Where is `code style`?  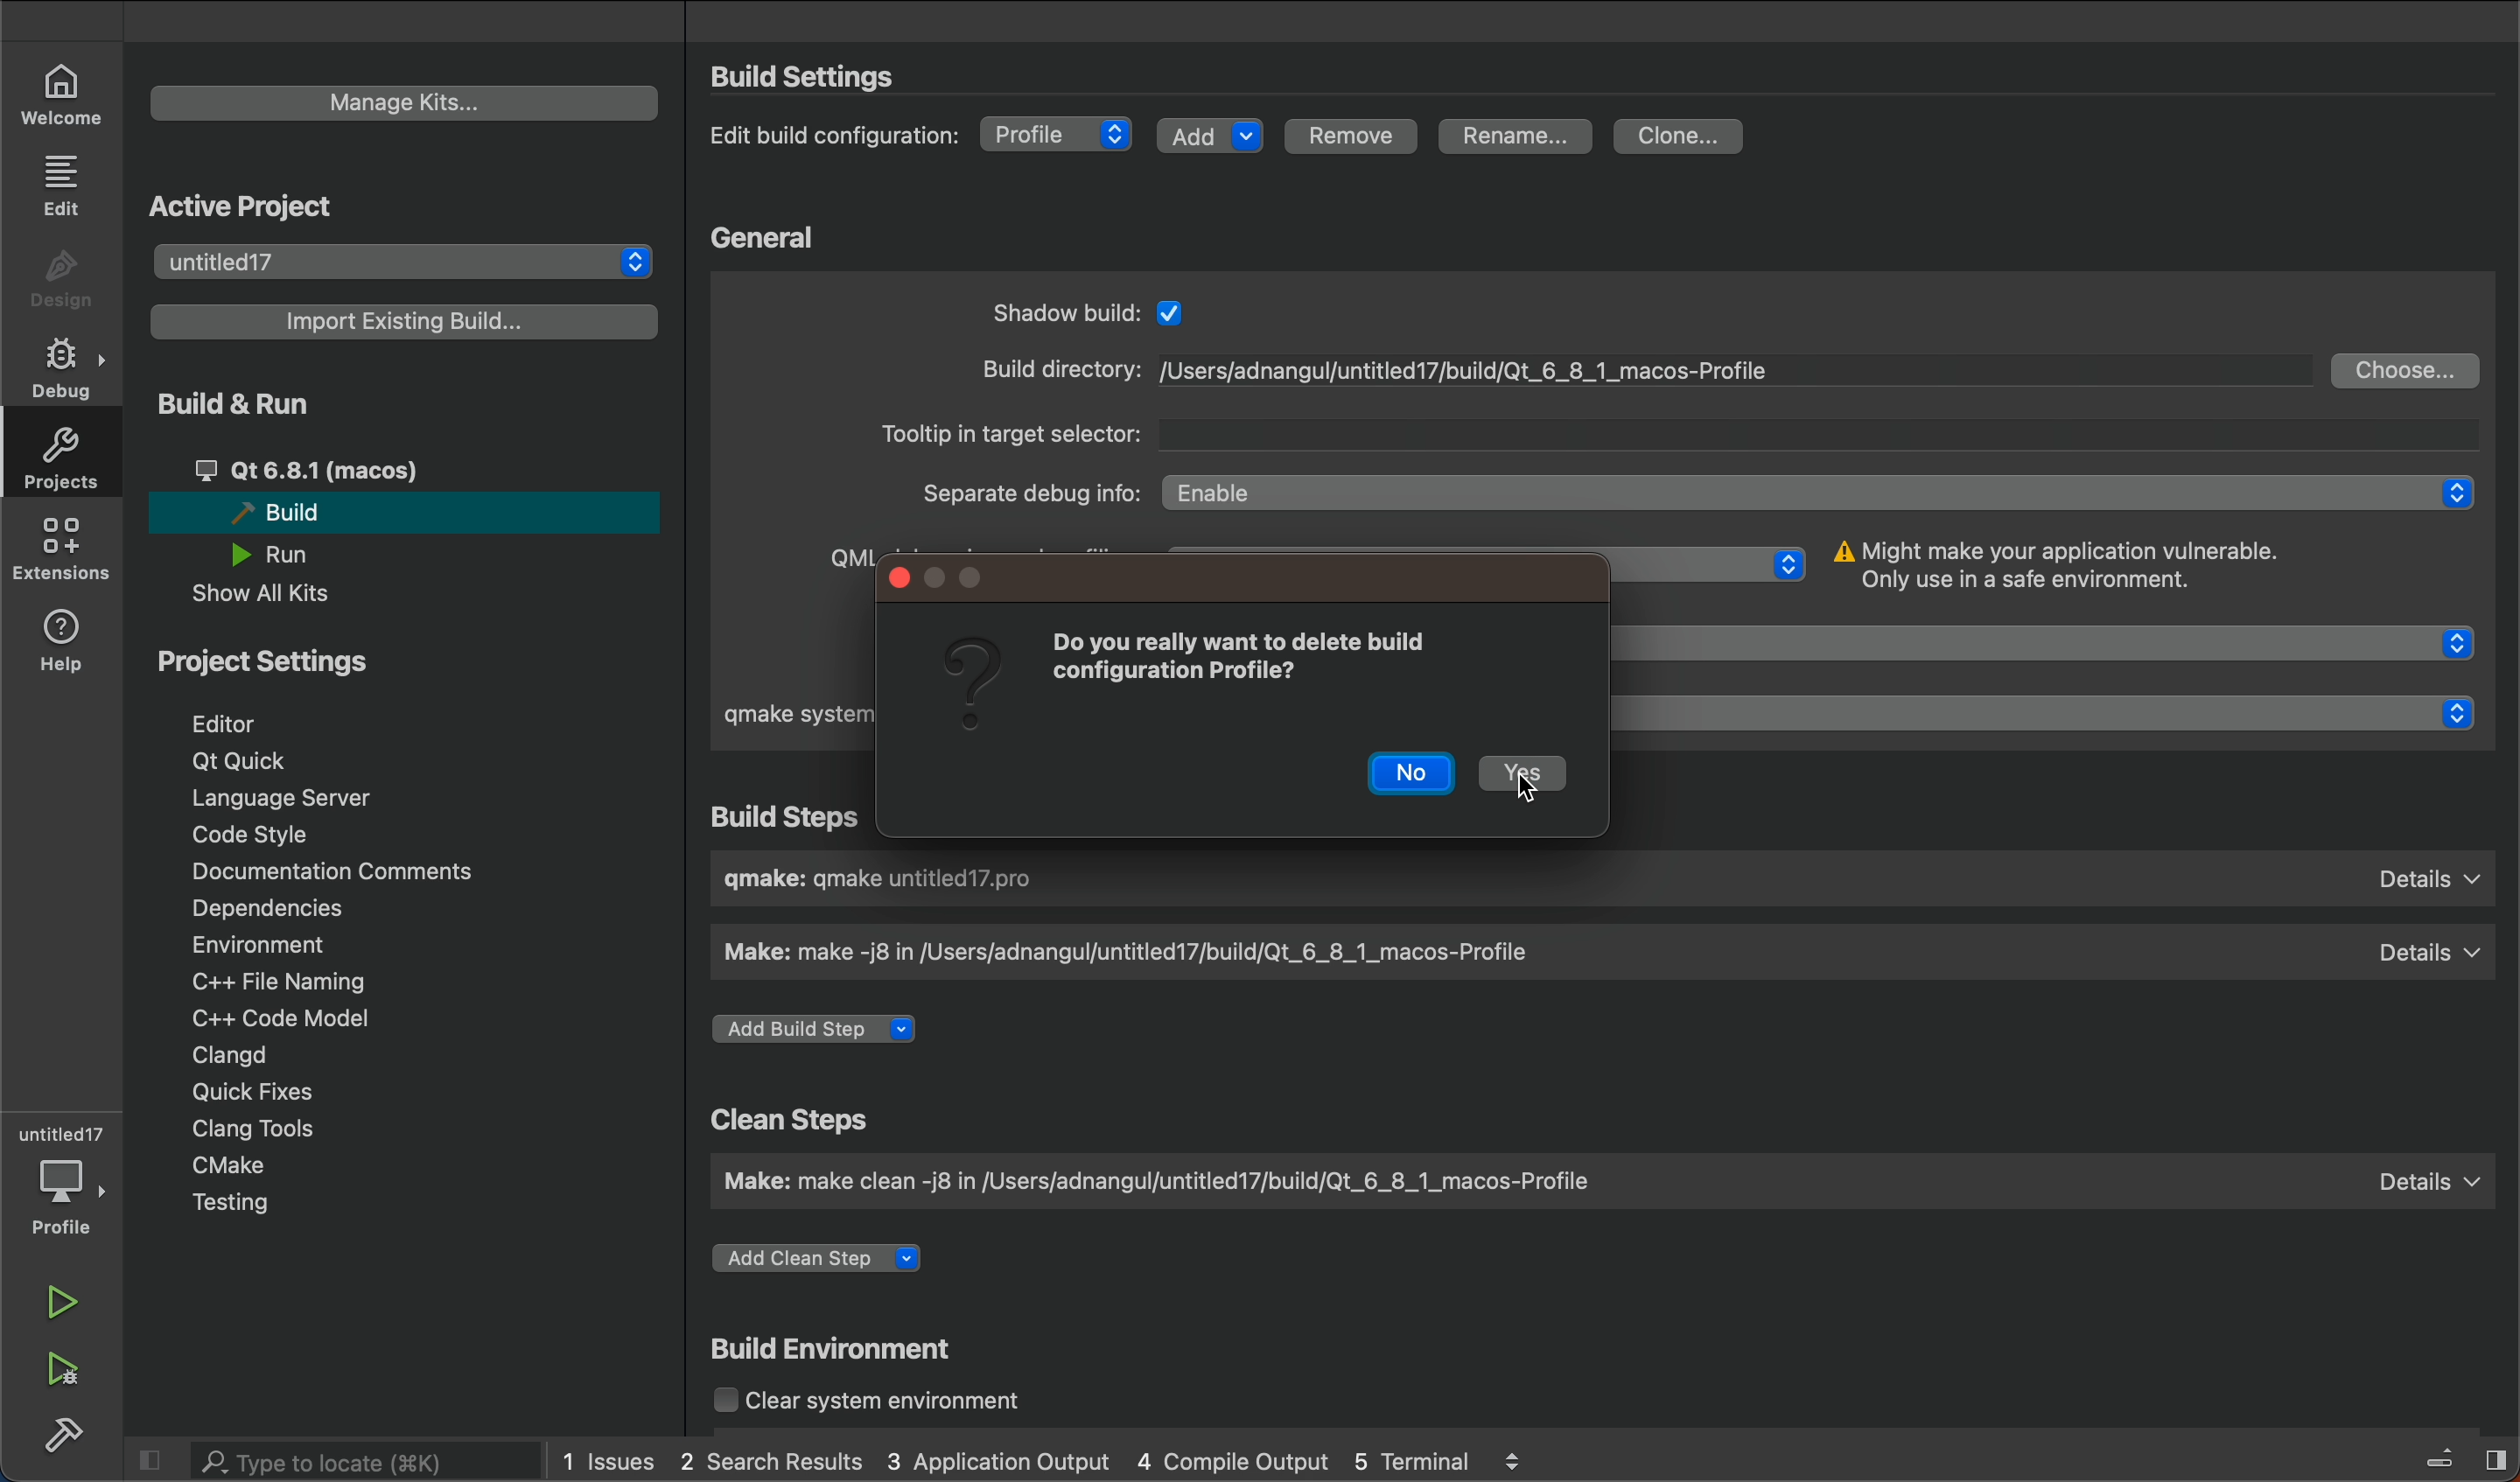
code style is located at coordinates (267, 838).